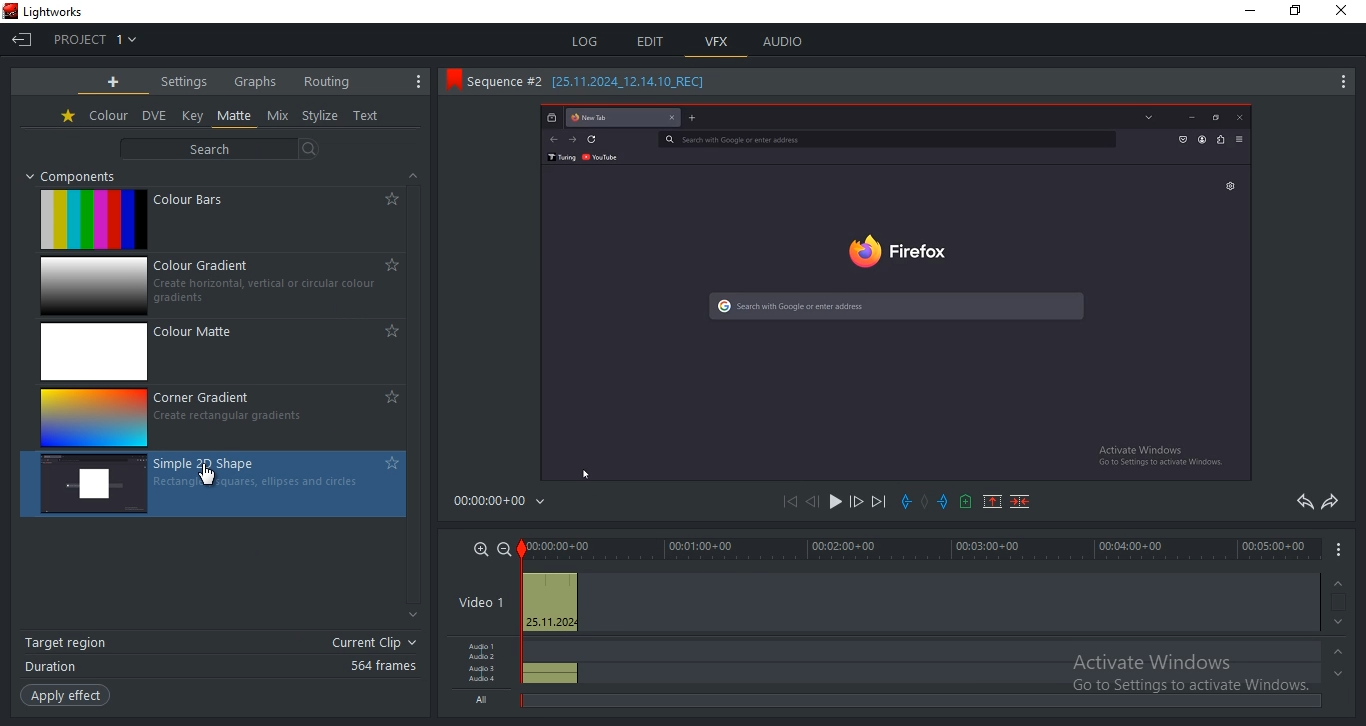 Image resolution: width=1366 pixels, height=726 pixels. I want to click on previous, so click(794, 503).